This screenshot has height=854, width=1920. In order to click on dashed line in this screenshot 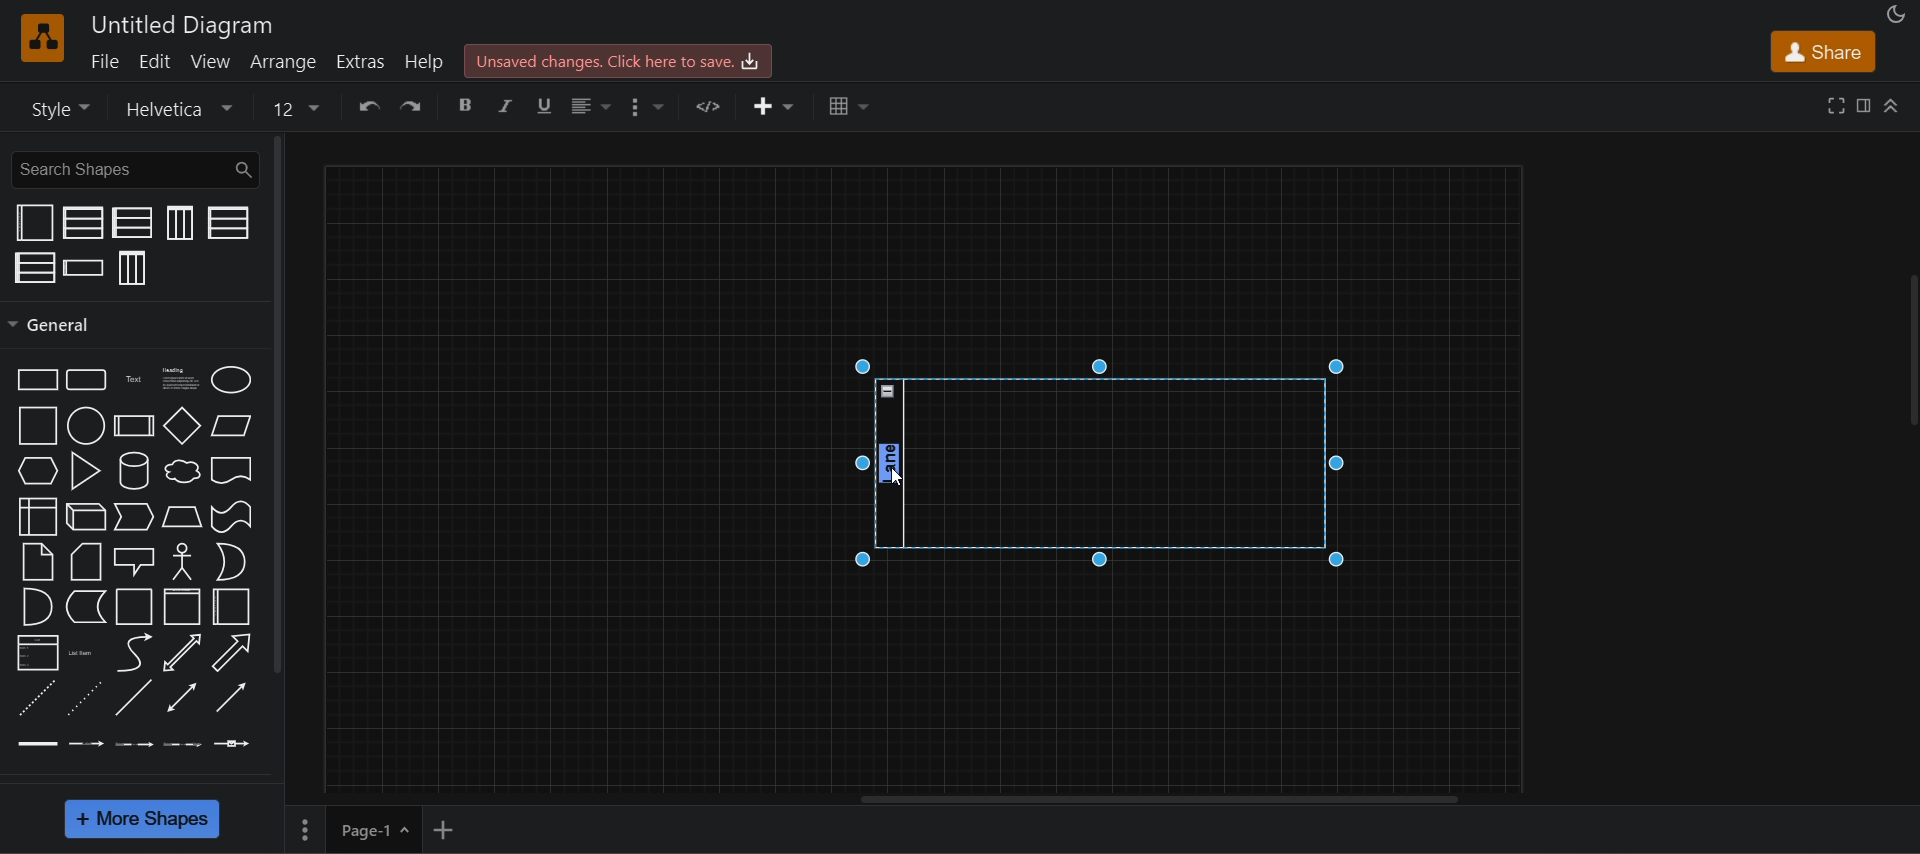, I will do `click(33, 698)`.